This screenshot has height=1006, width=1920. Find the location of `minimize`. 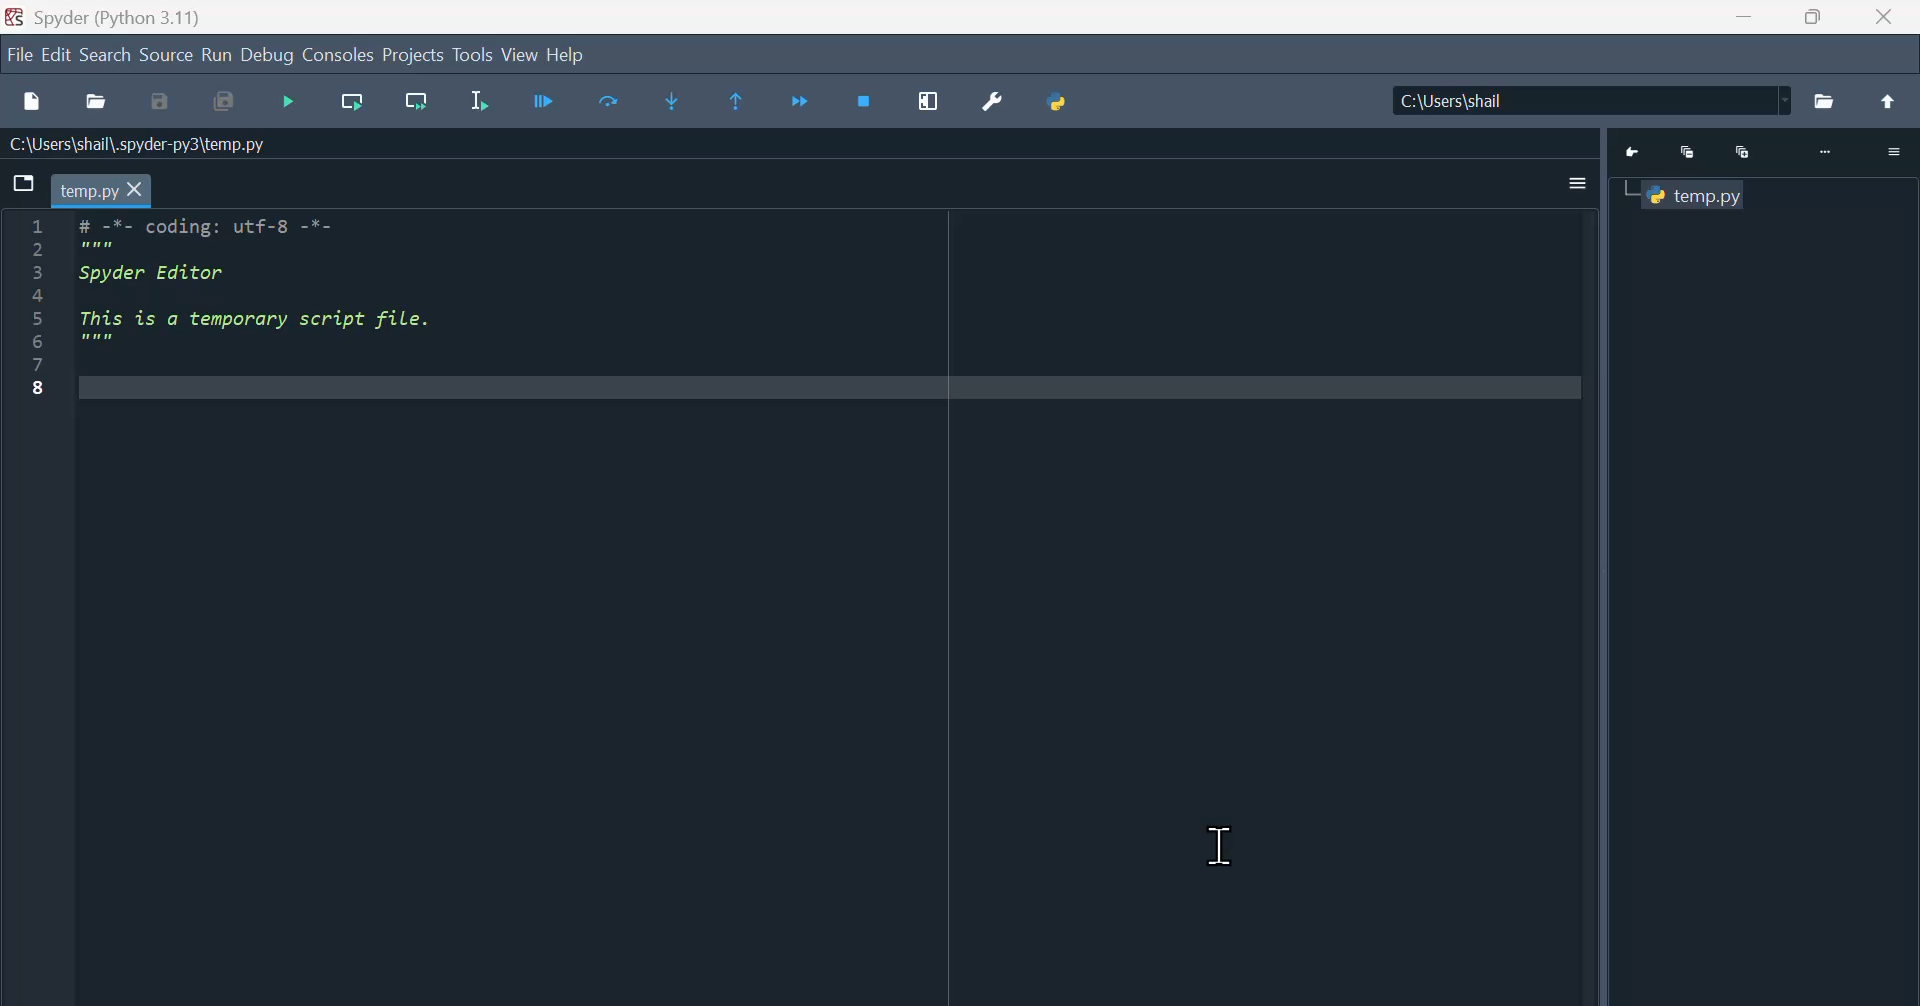

minimize is located at coordinates (1745, 17).